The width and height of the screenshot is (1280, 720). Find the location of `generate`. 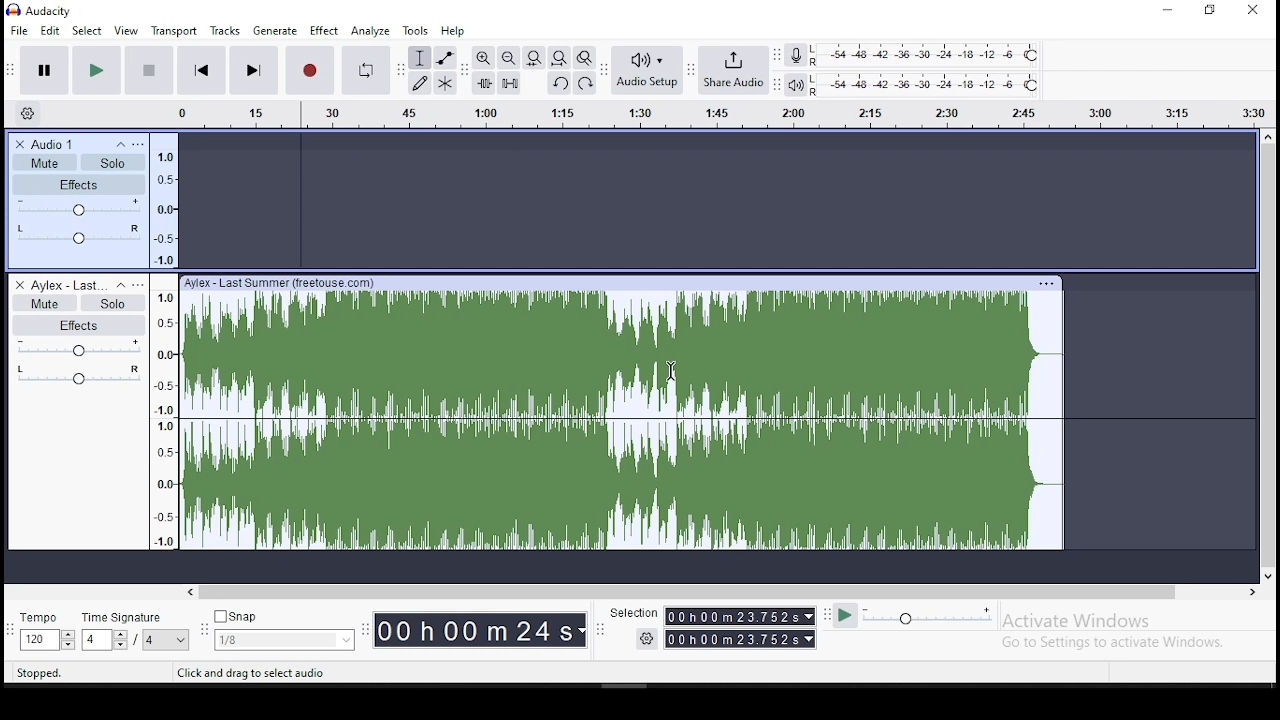

generate is located at coordinates (276, 32).